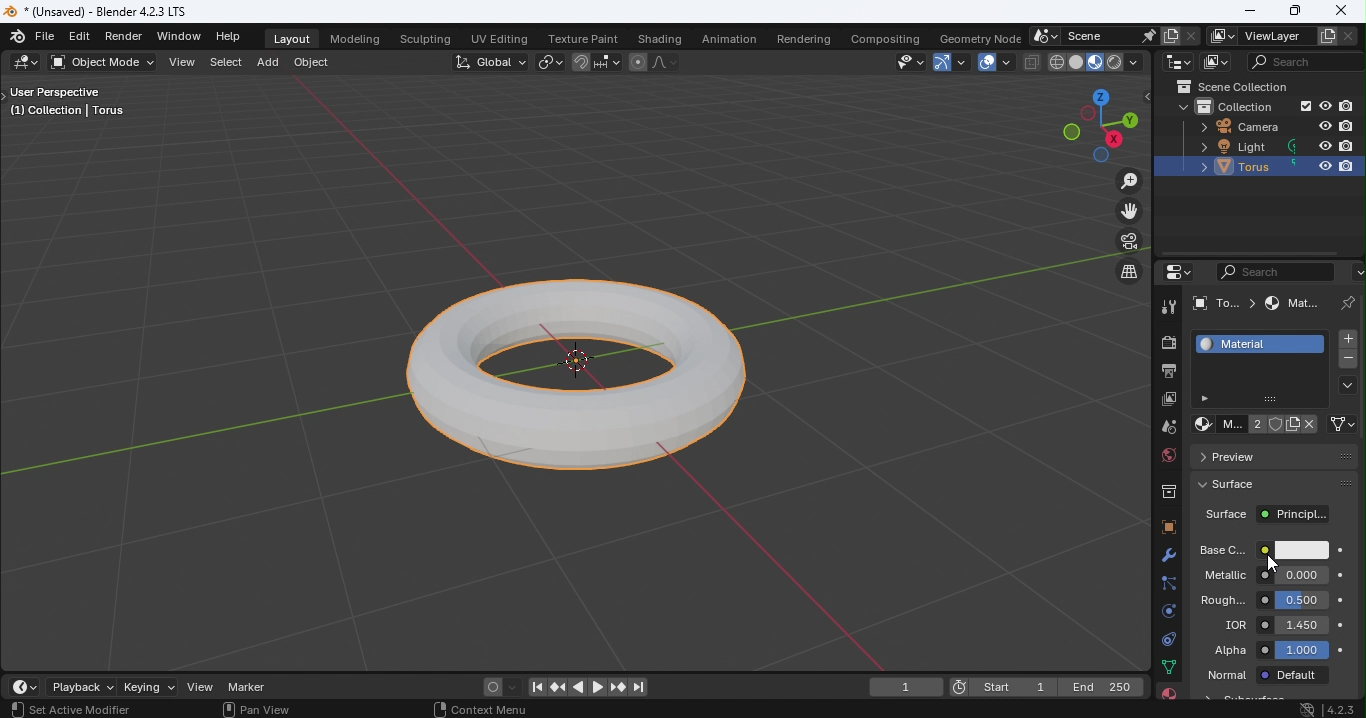 The width and height of the screenshot is (1366, 718). What do you see at coordinates (1167, 397) in the screenshot?
I see `View layer` at bounding box center [1167, 397].